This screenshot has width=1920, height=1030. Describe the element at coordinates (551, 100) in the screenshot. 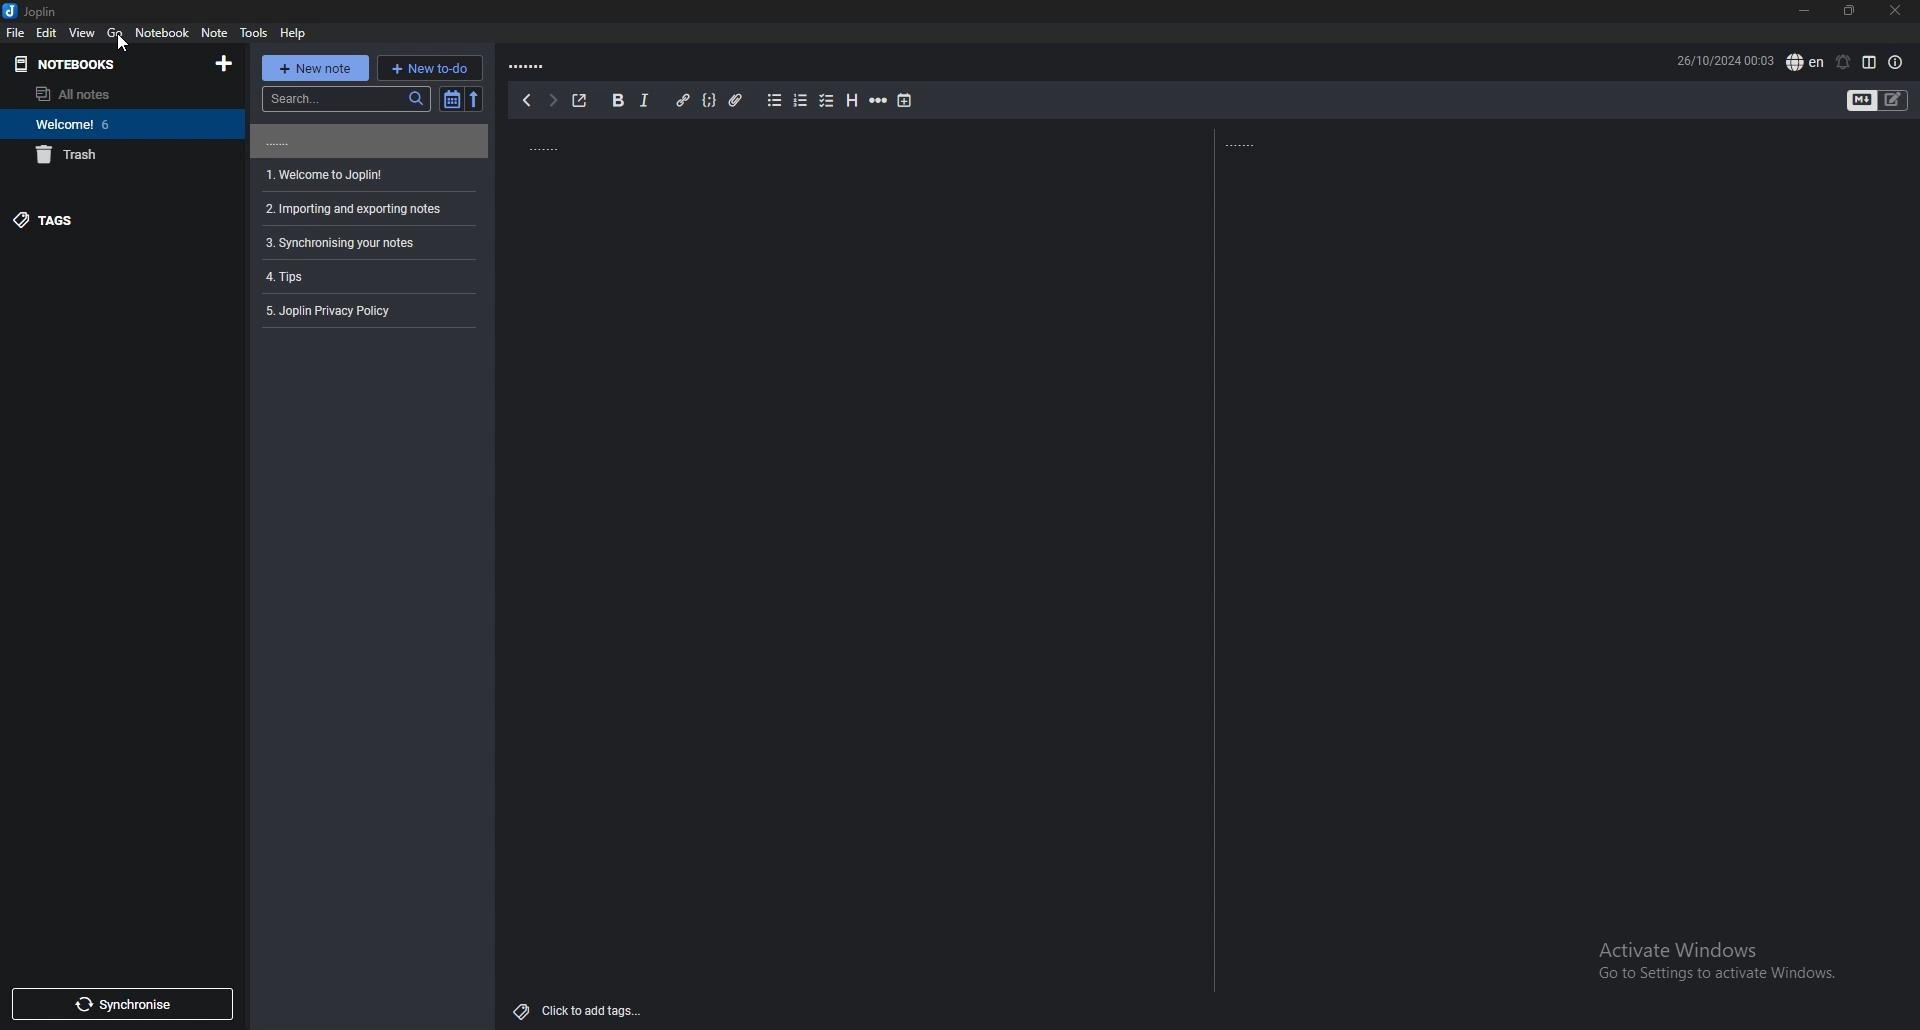

I see `forward` at that location.